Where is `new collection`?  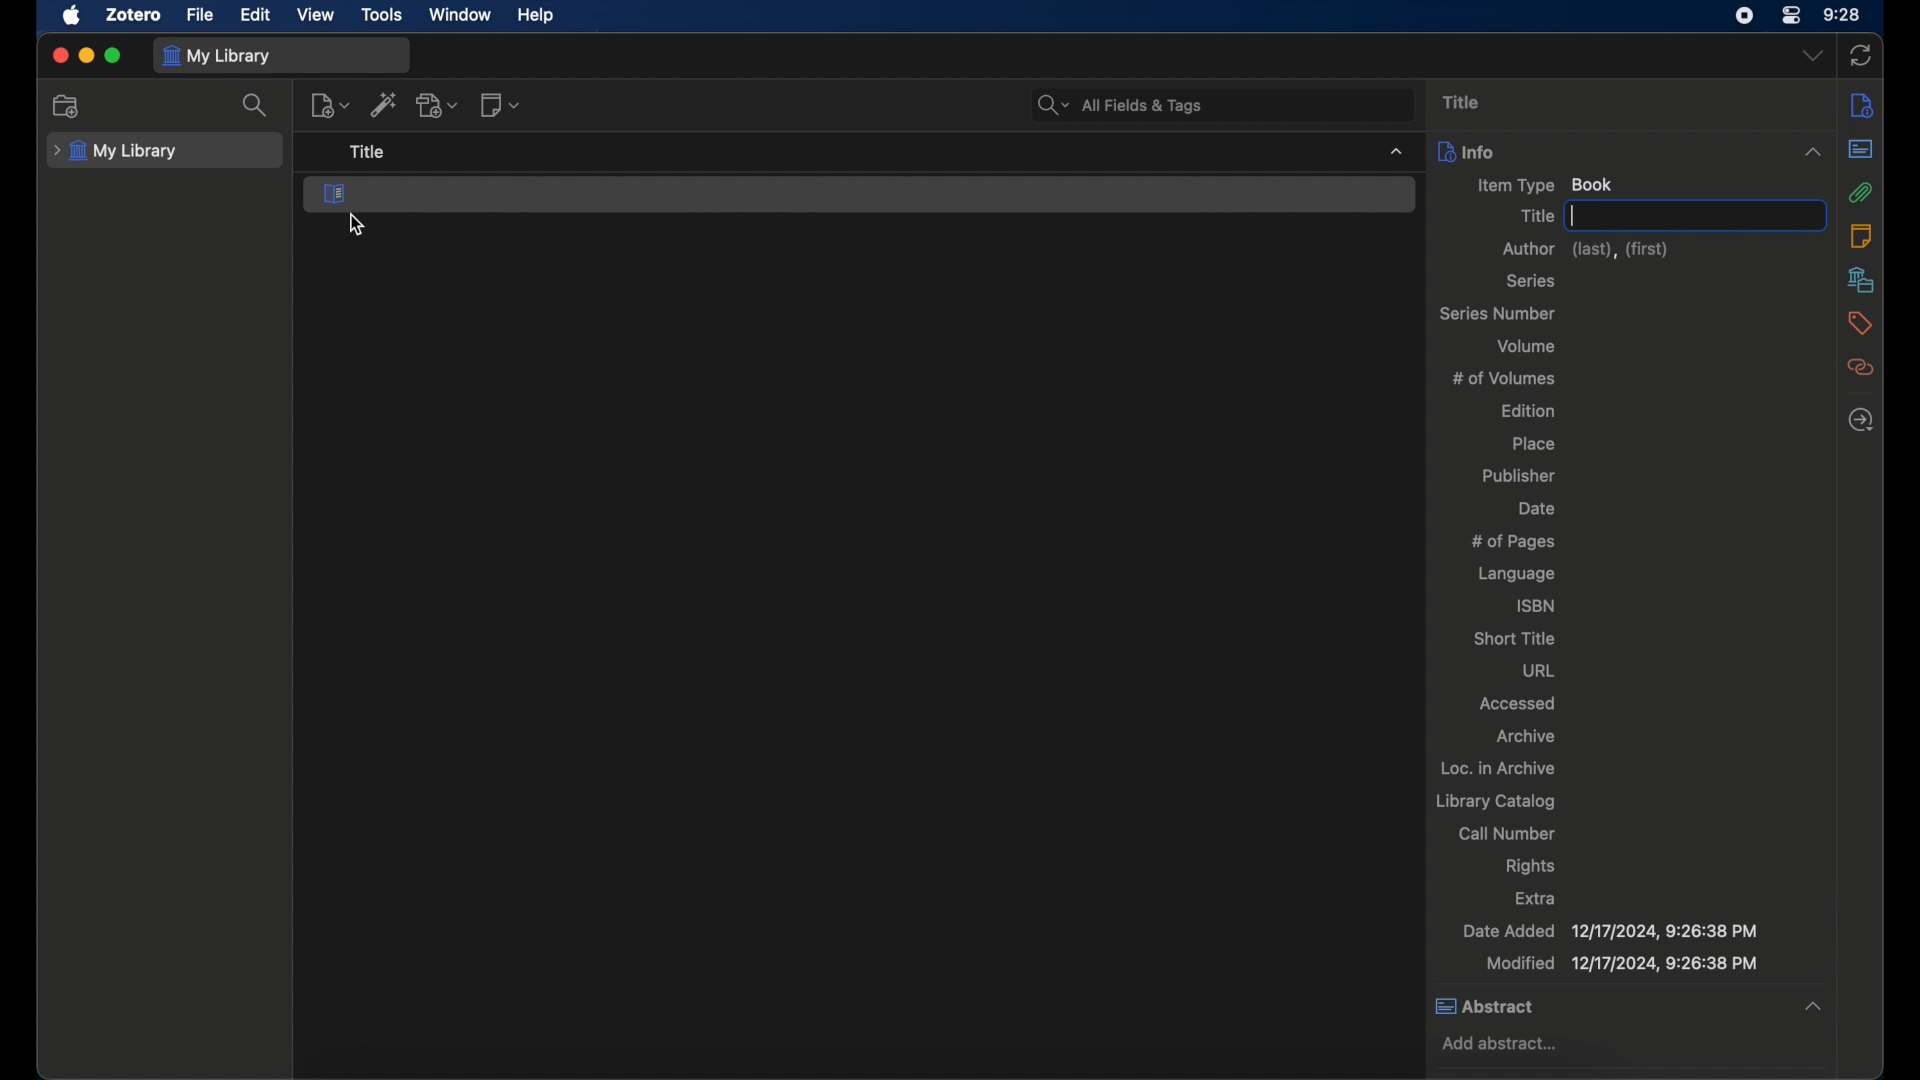 new collection is located at coordinates (65, 105).